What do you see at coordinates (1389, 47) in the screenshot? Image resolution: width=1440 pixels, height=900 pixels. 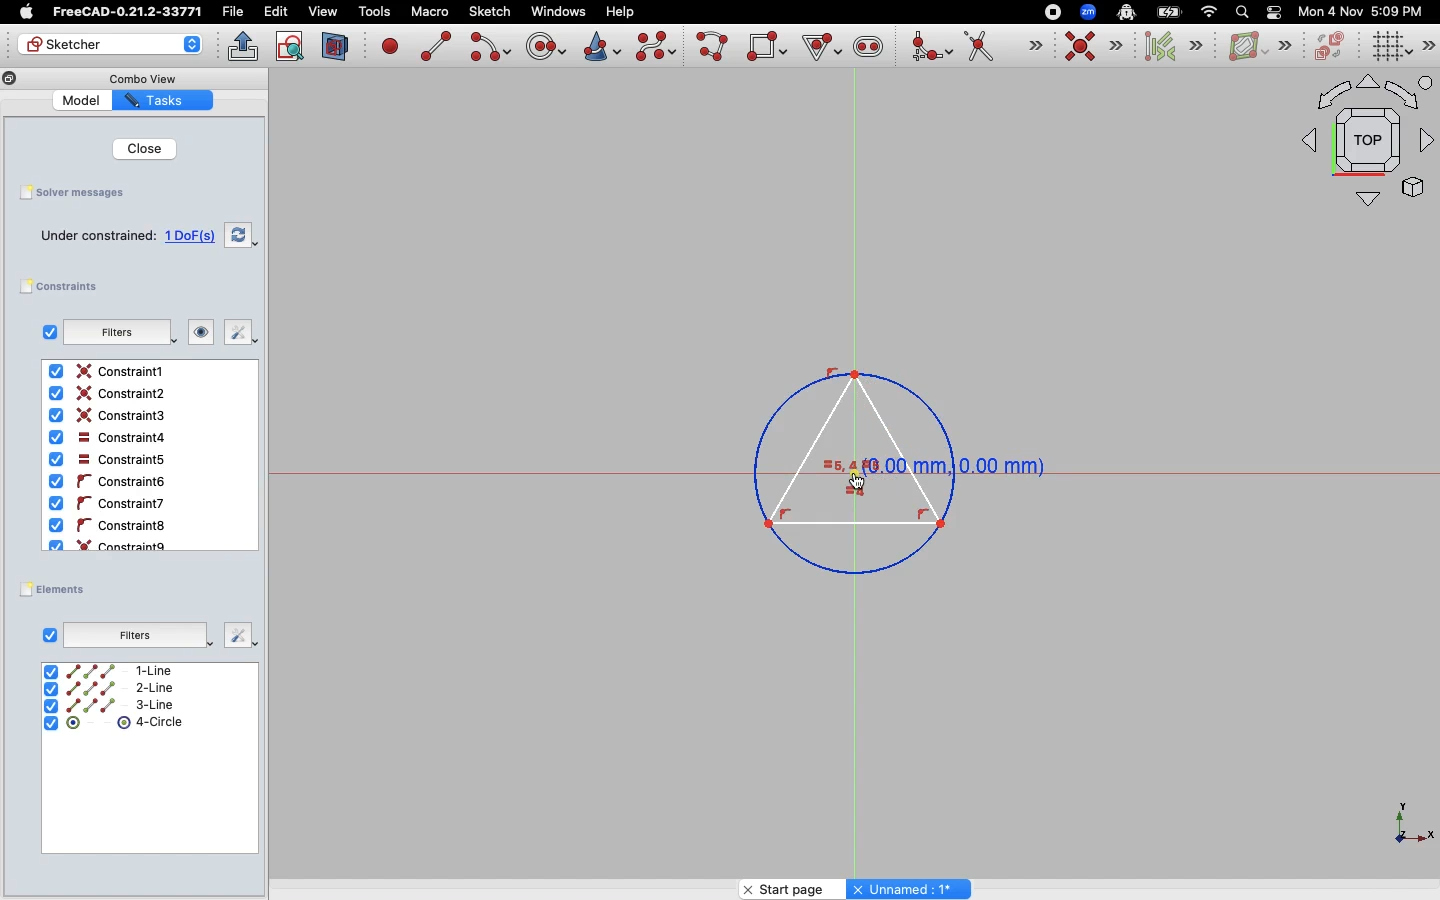 I see `Toggle grid` at bounding box center [1389, 47].